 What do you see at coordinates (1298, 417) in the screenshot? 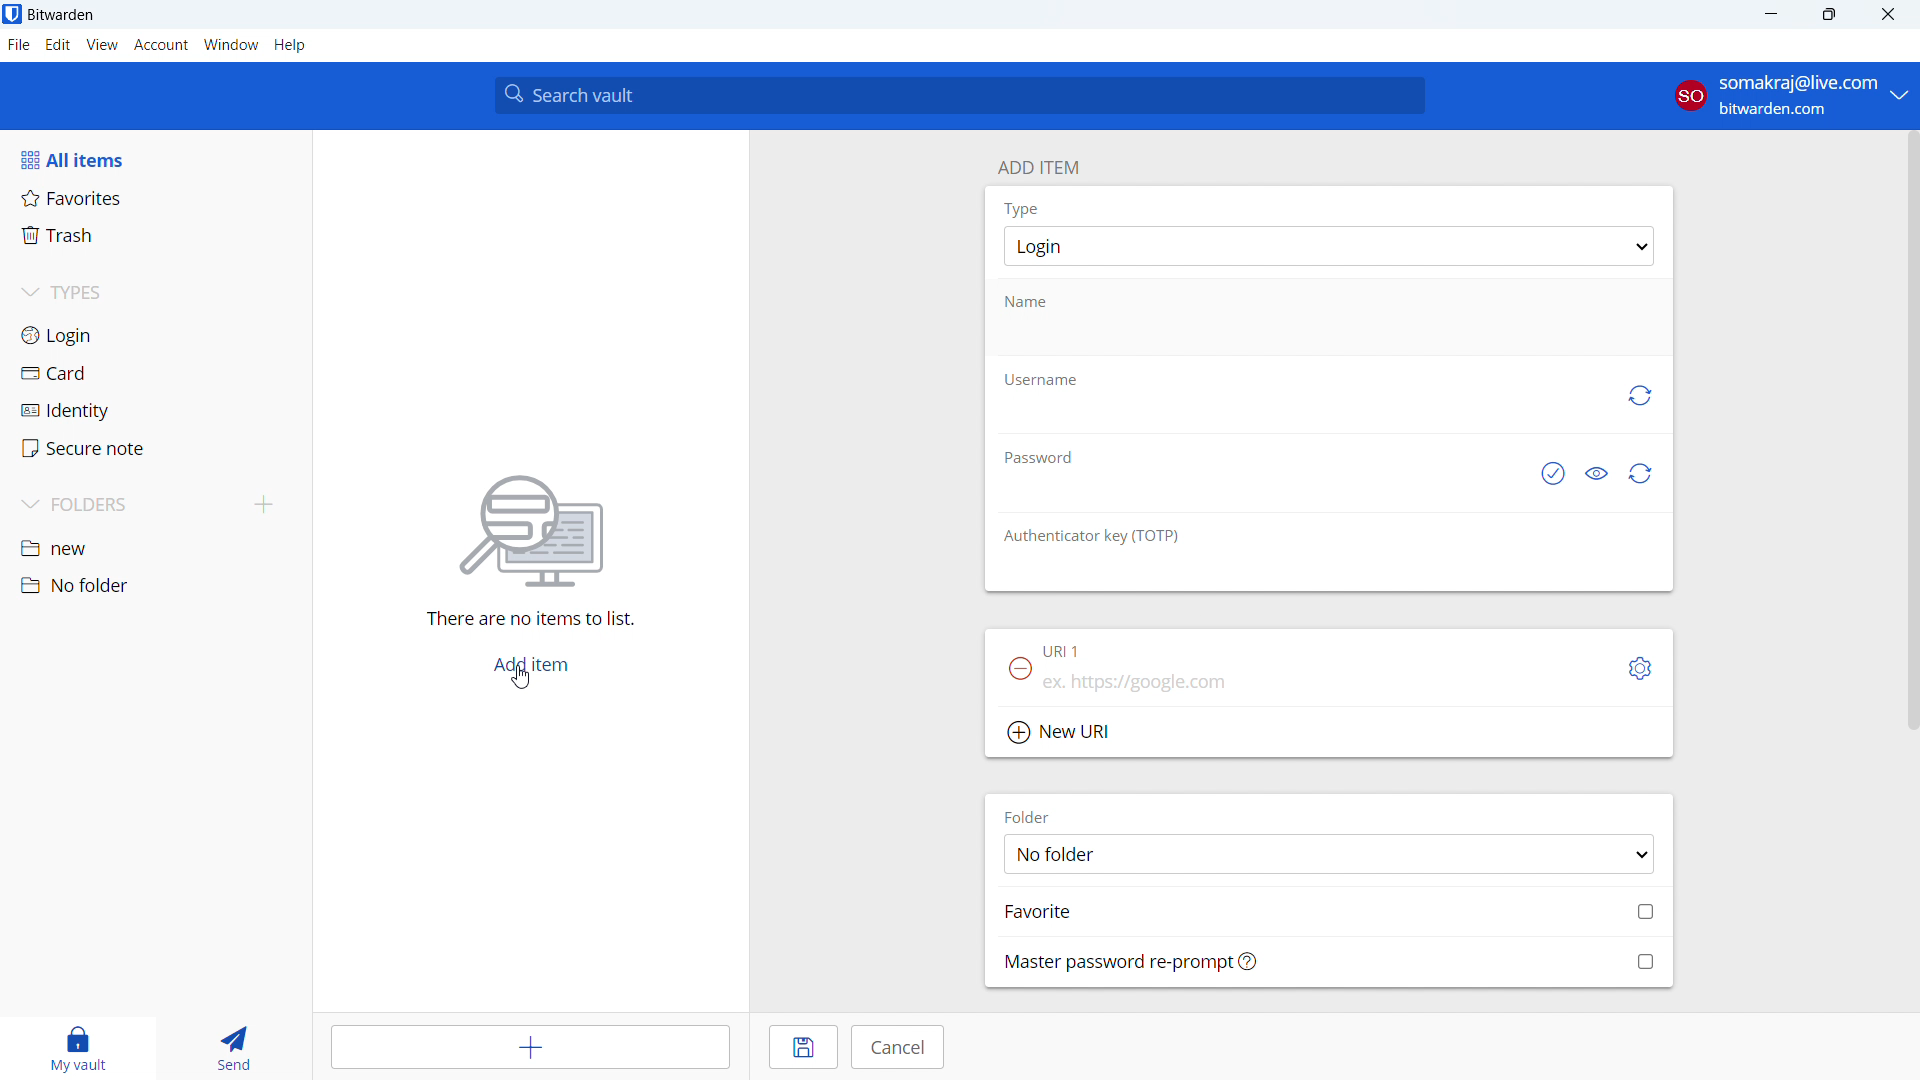
I see `add username` at bounding box center [1298, 417].